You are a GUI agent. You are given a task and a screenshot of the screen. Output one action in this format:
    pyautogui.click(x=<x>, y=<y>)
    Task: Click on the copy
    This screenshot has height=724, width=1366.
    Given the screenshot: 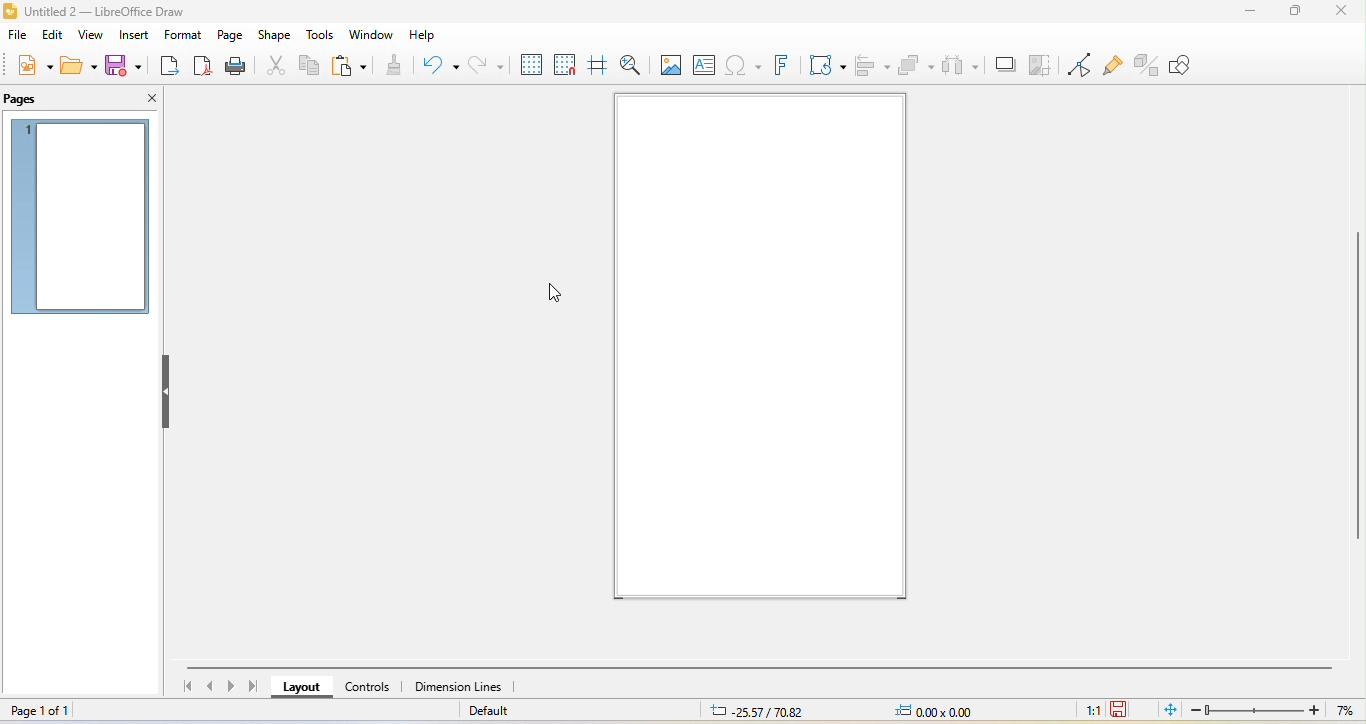 What is the action you would take?
    pyautogui.click(x=308, y=68)
    